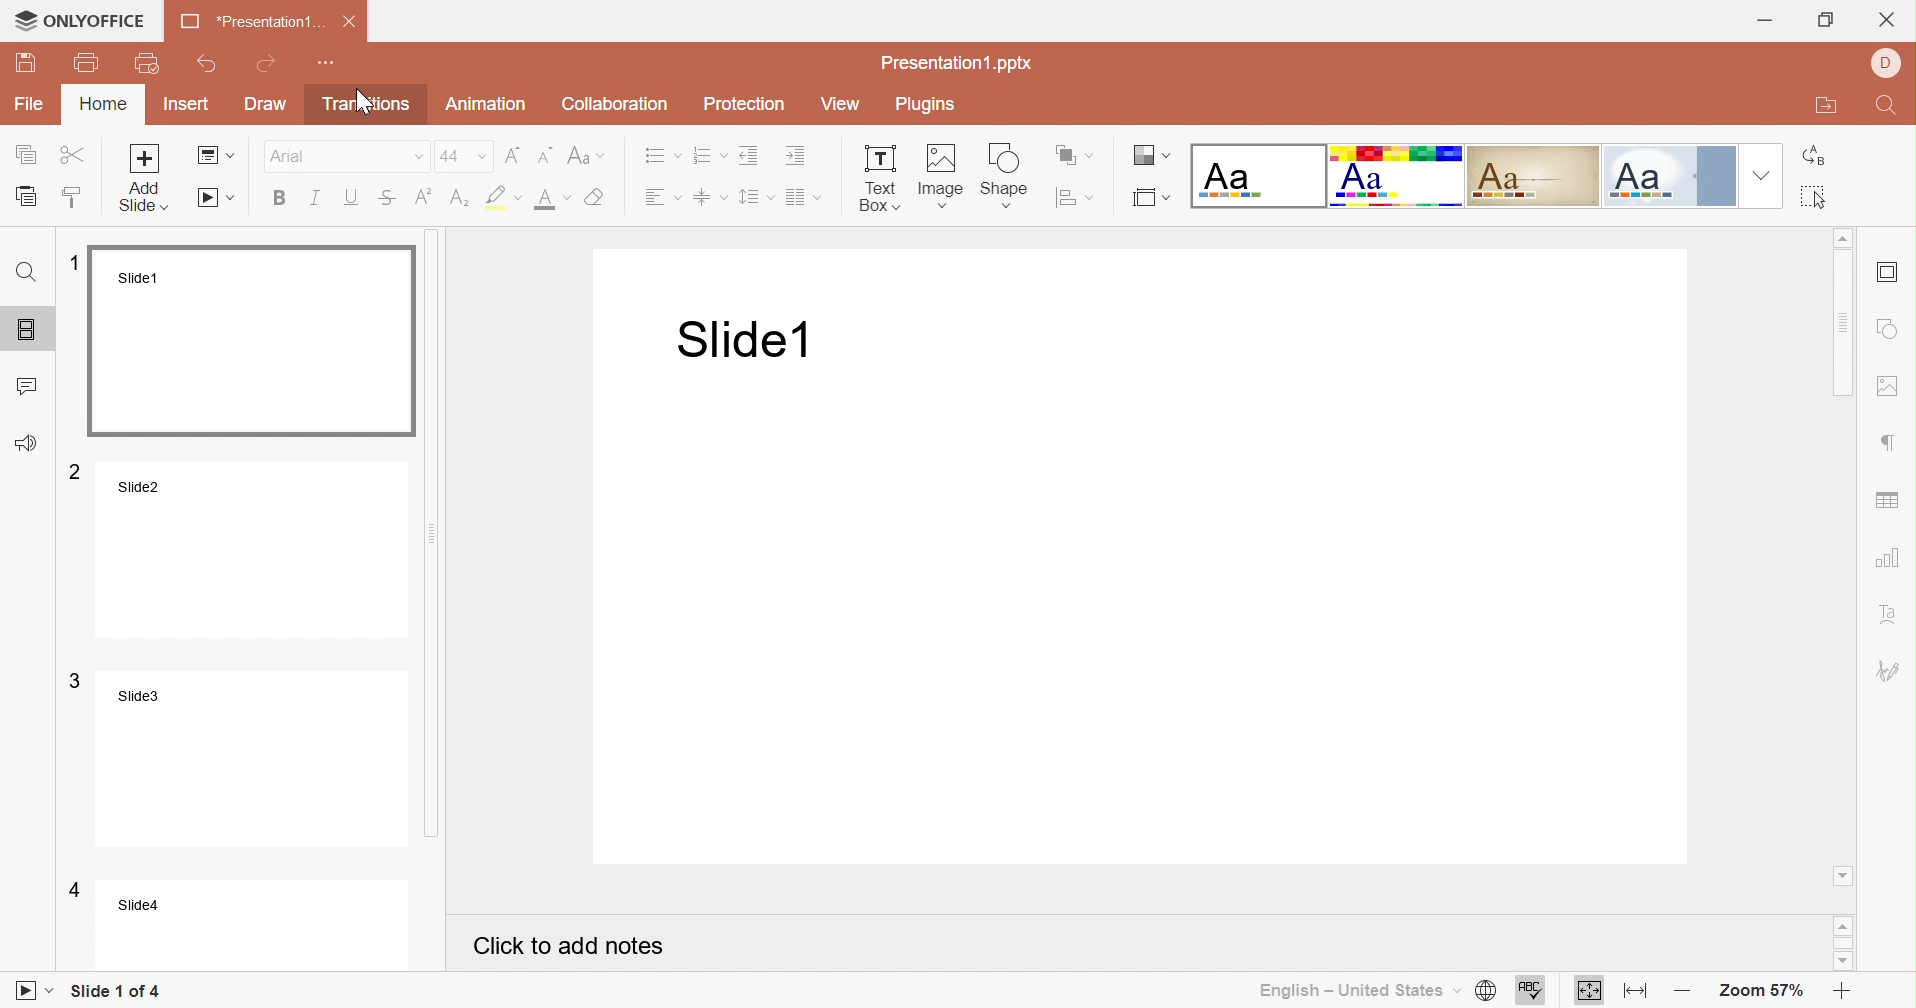  Describe the element at coordinates (30, 382) in the screenshot. I see `Comments` at that location.